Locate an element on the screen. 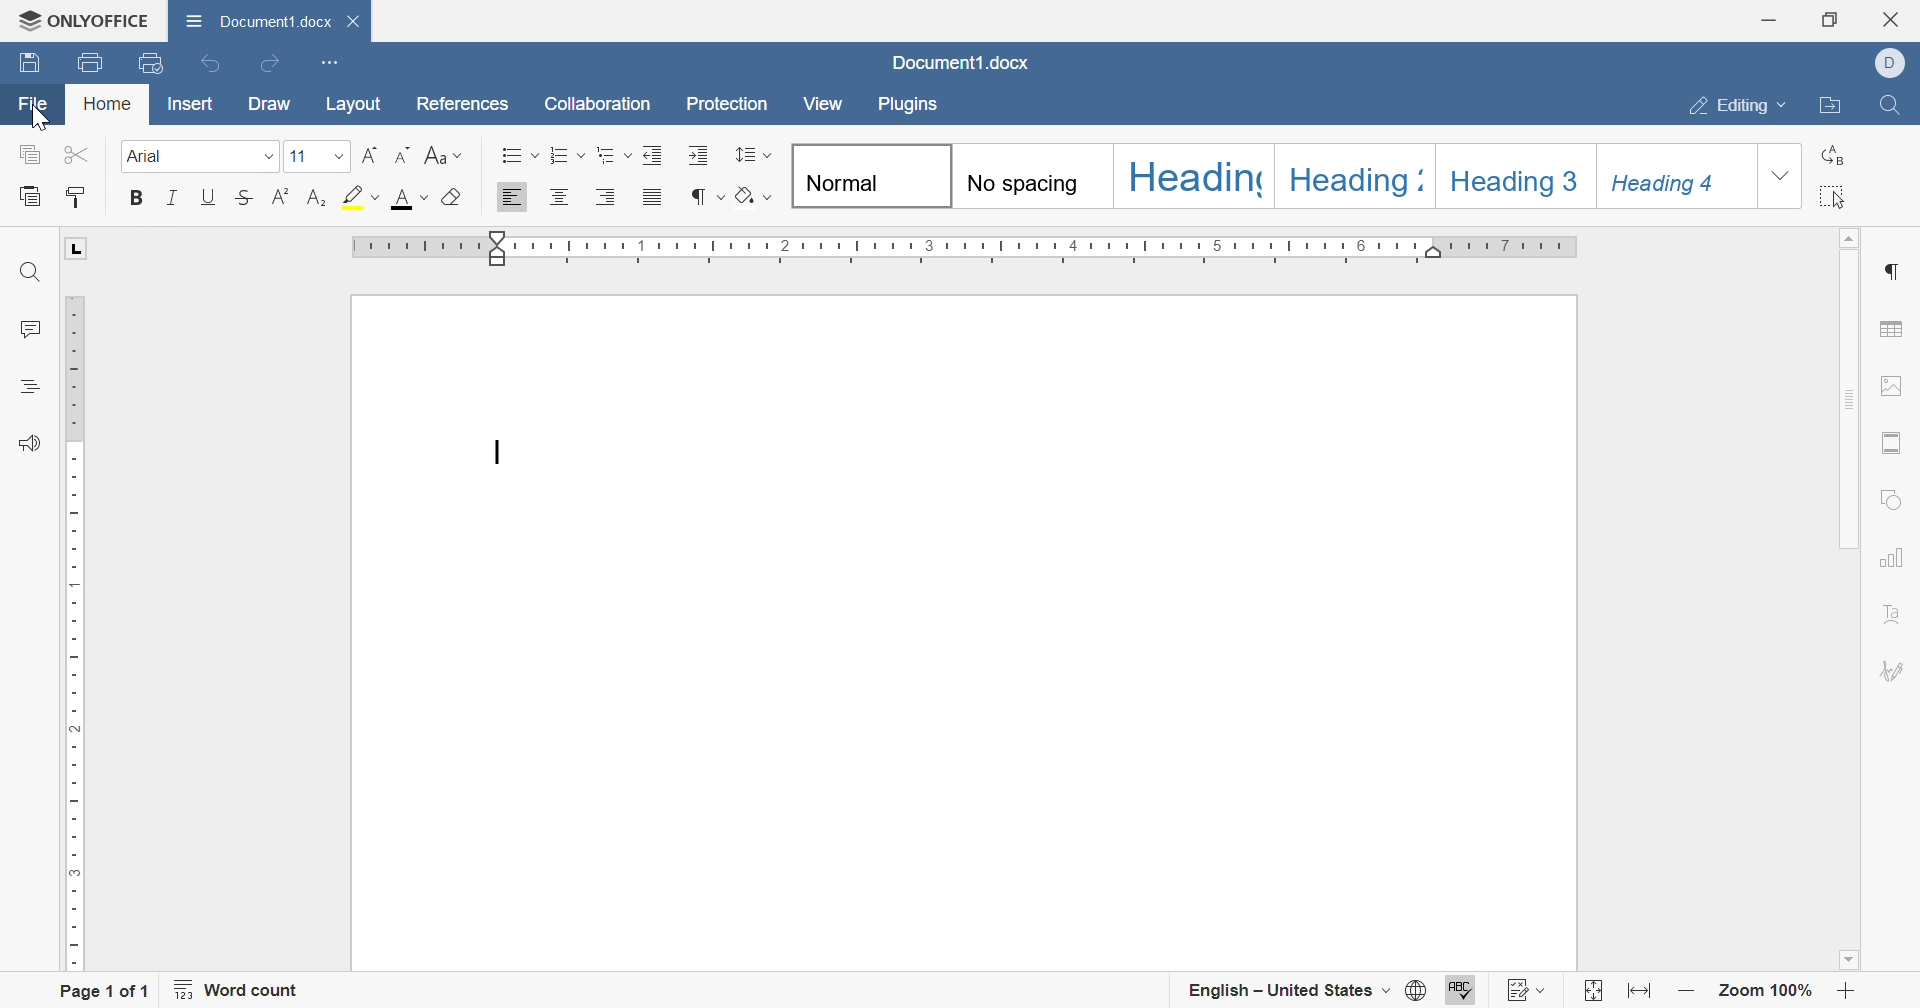  zoom out is located at coordinates (1686, 994).